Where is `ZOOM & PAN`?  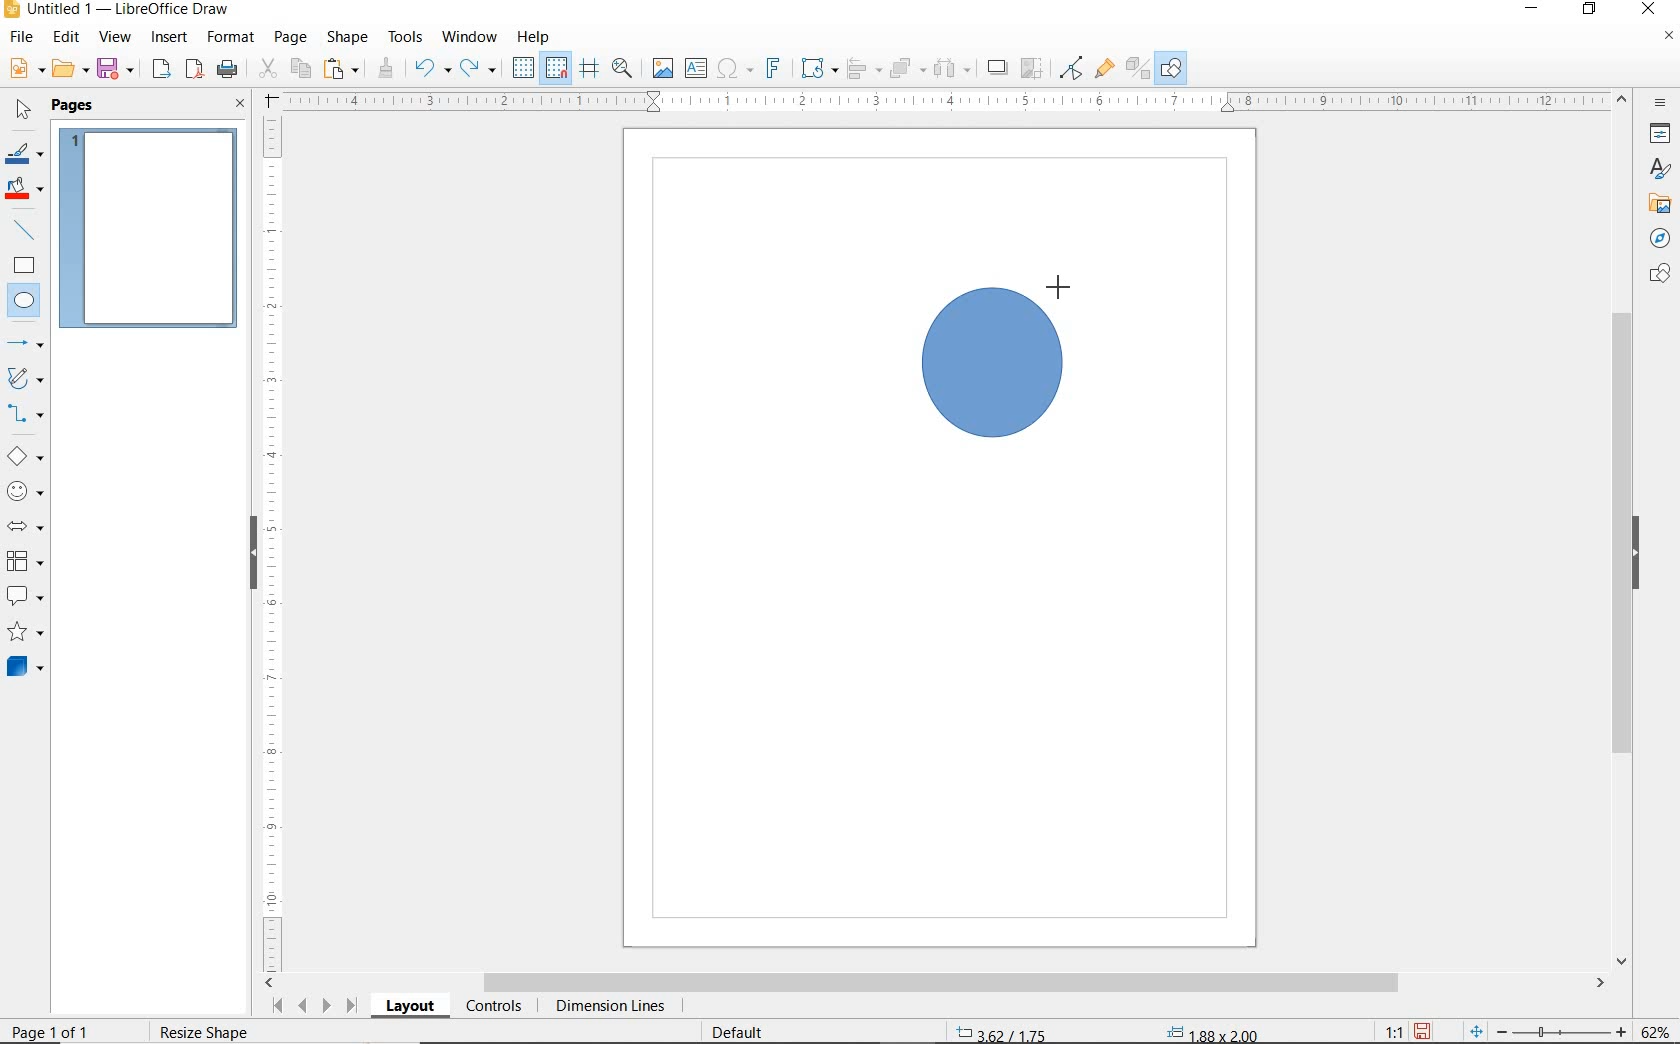 ZOOM & PAN is located at coordinates (622, 67).